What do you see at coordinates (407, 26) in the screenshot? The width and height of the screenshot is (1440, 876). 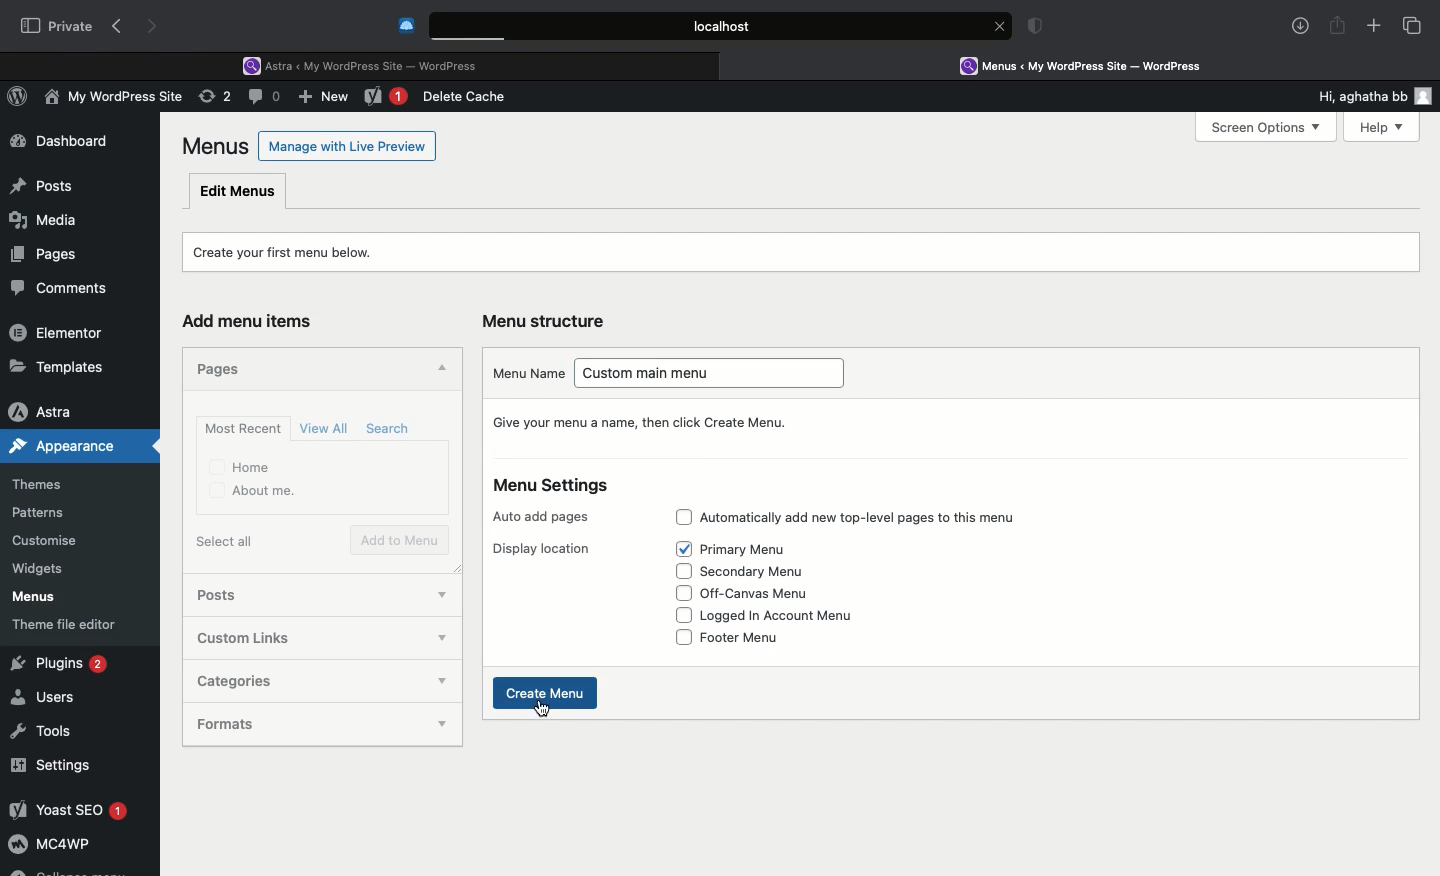 I see `Cold turkey` at bounding box center [407, 26].